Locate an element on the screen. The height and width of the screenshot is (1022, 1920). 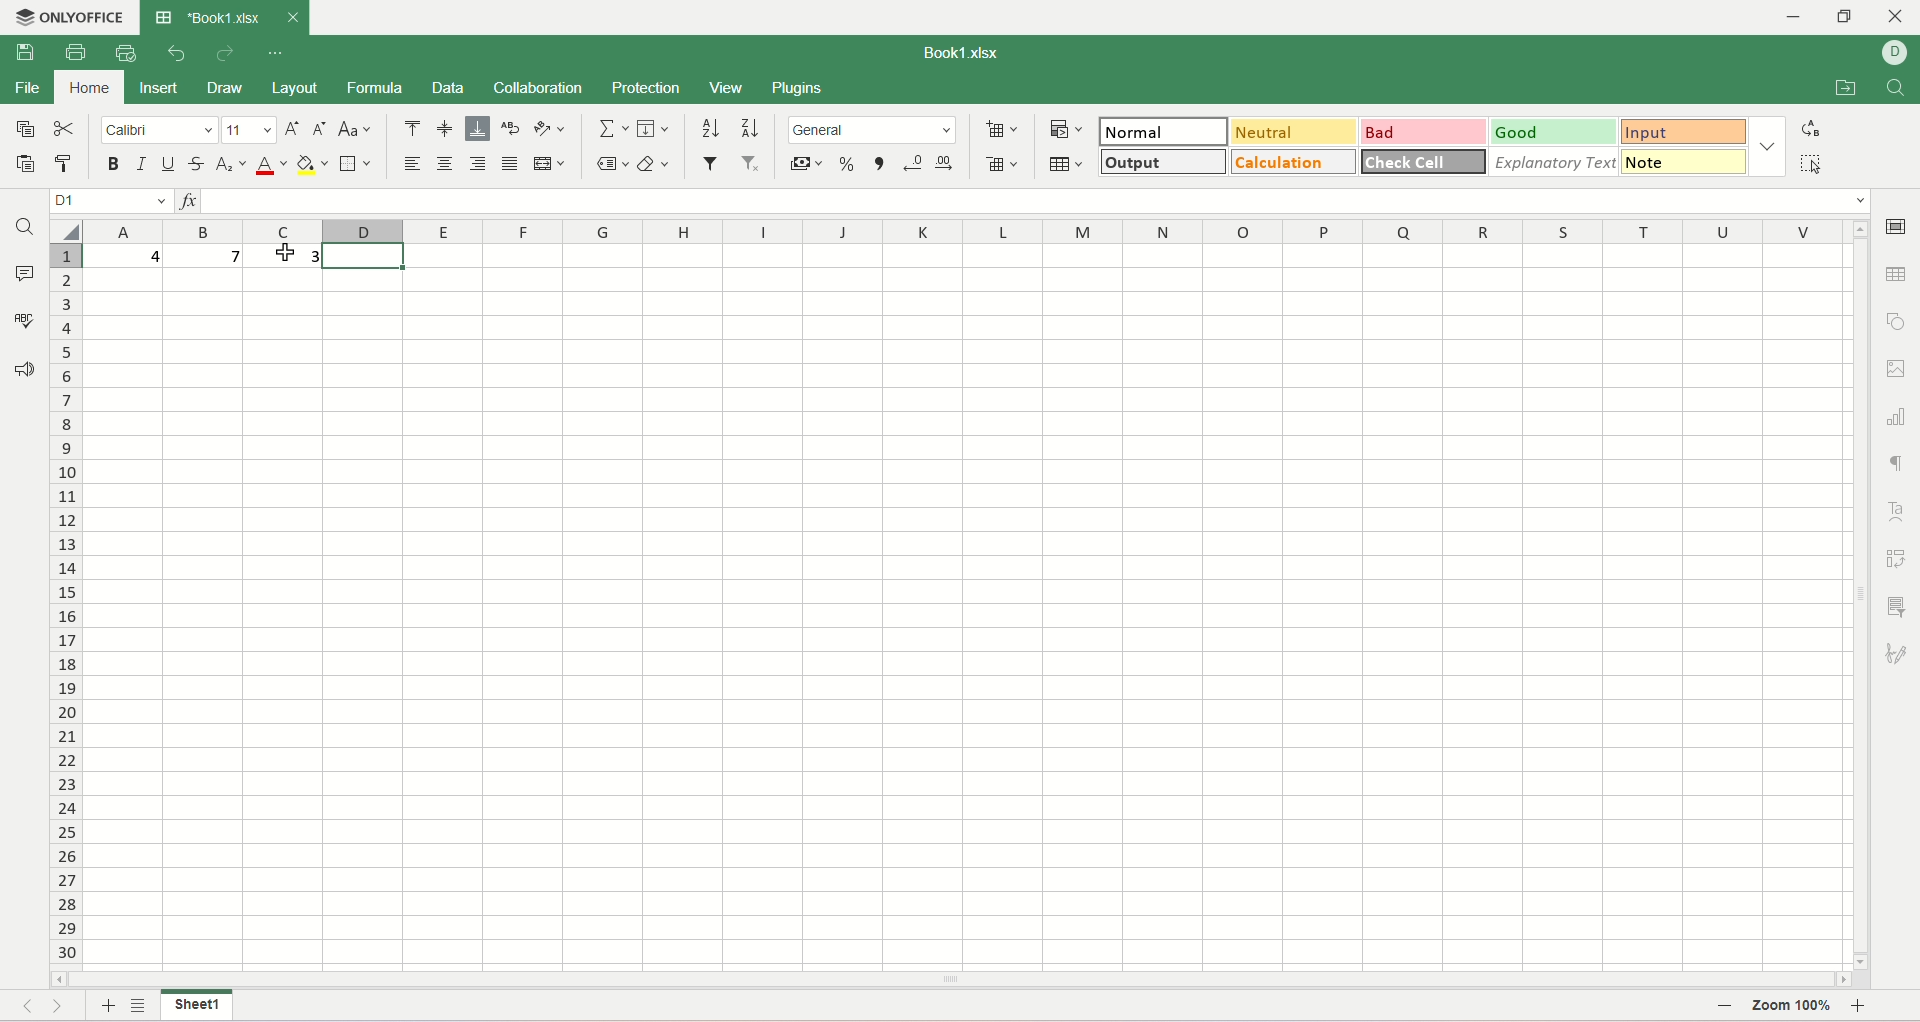
insert function is located at coordinates (185, 201).